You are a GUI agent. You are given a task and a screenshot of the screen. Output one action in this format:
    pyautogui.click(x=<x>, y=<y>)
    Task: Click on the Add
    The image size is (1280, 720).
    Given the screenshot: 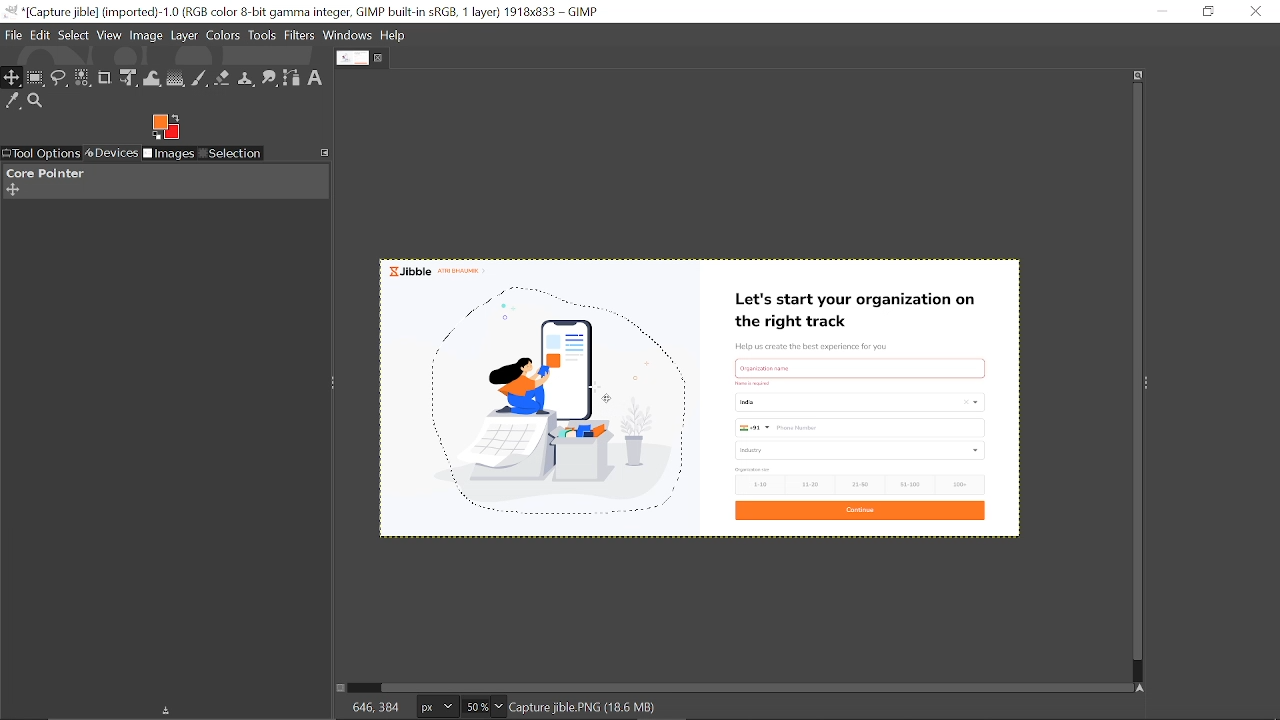 What is the action you would take?
    pyautogui.click(x=12, y=190)
    